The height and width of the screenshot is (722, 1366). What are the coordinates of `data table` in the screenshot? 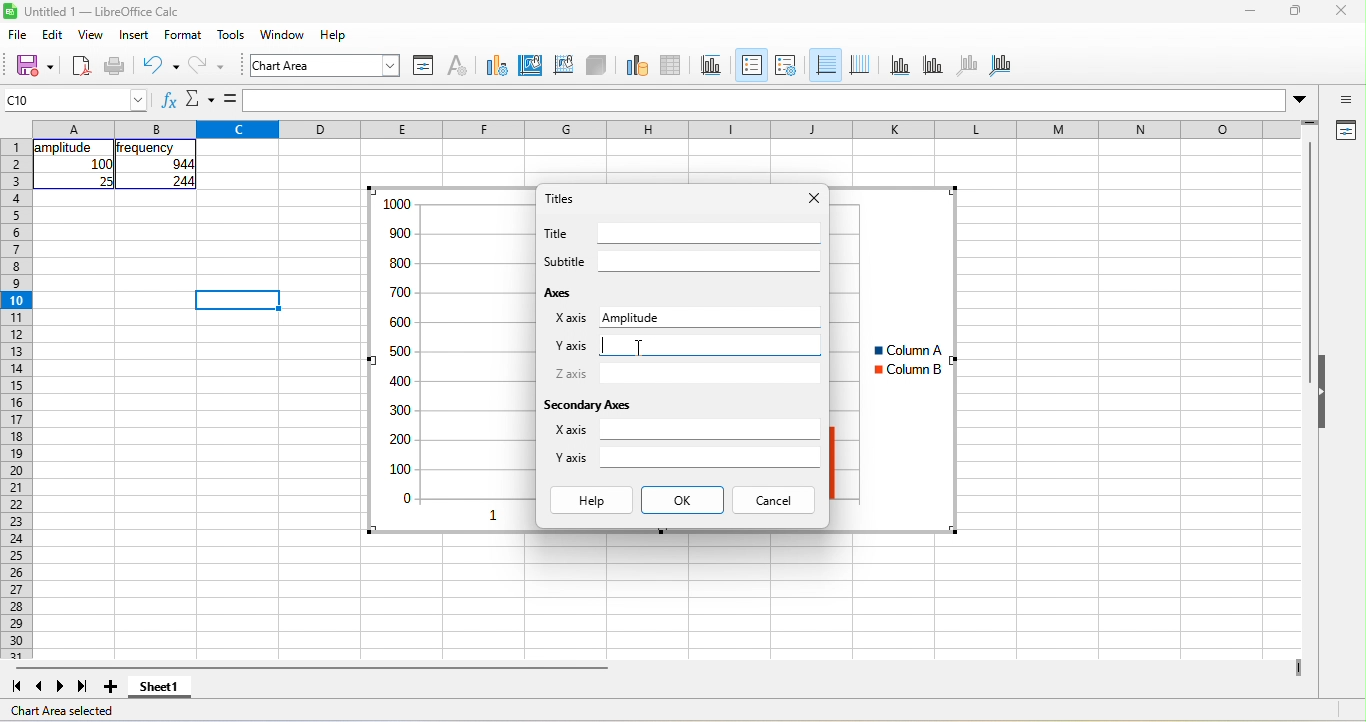 It's located at (672, 66).